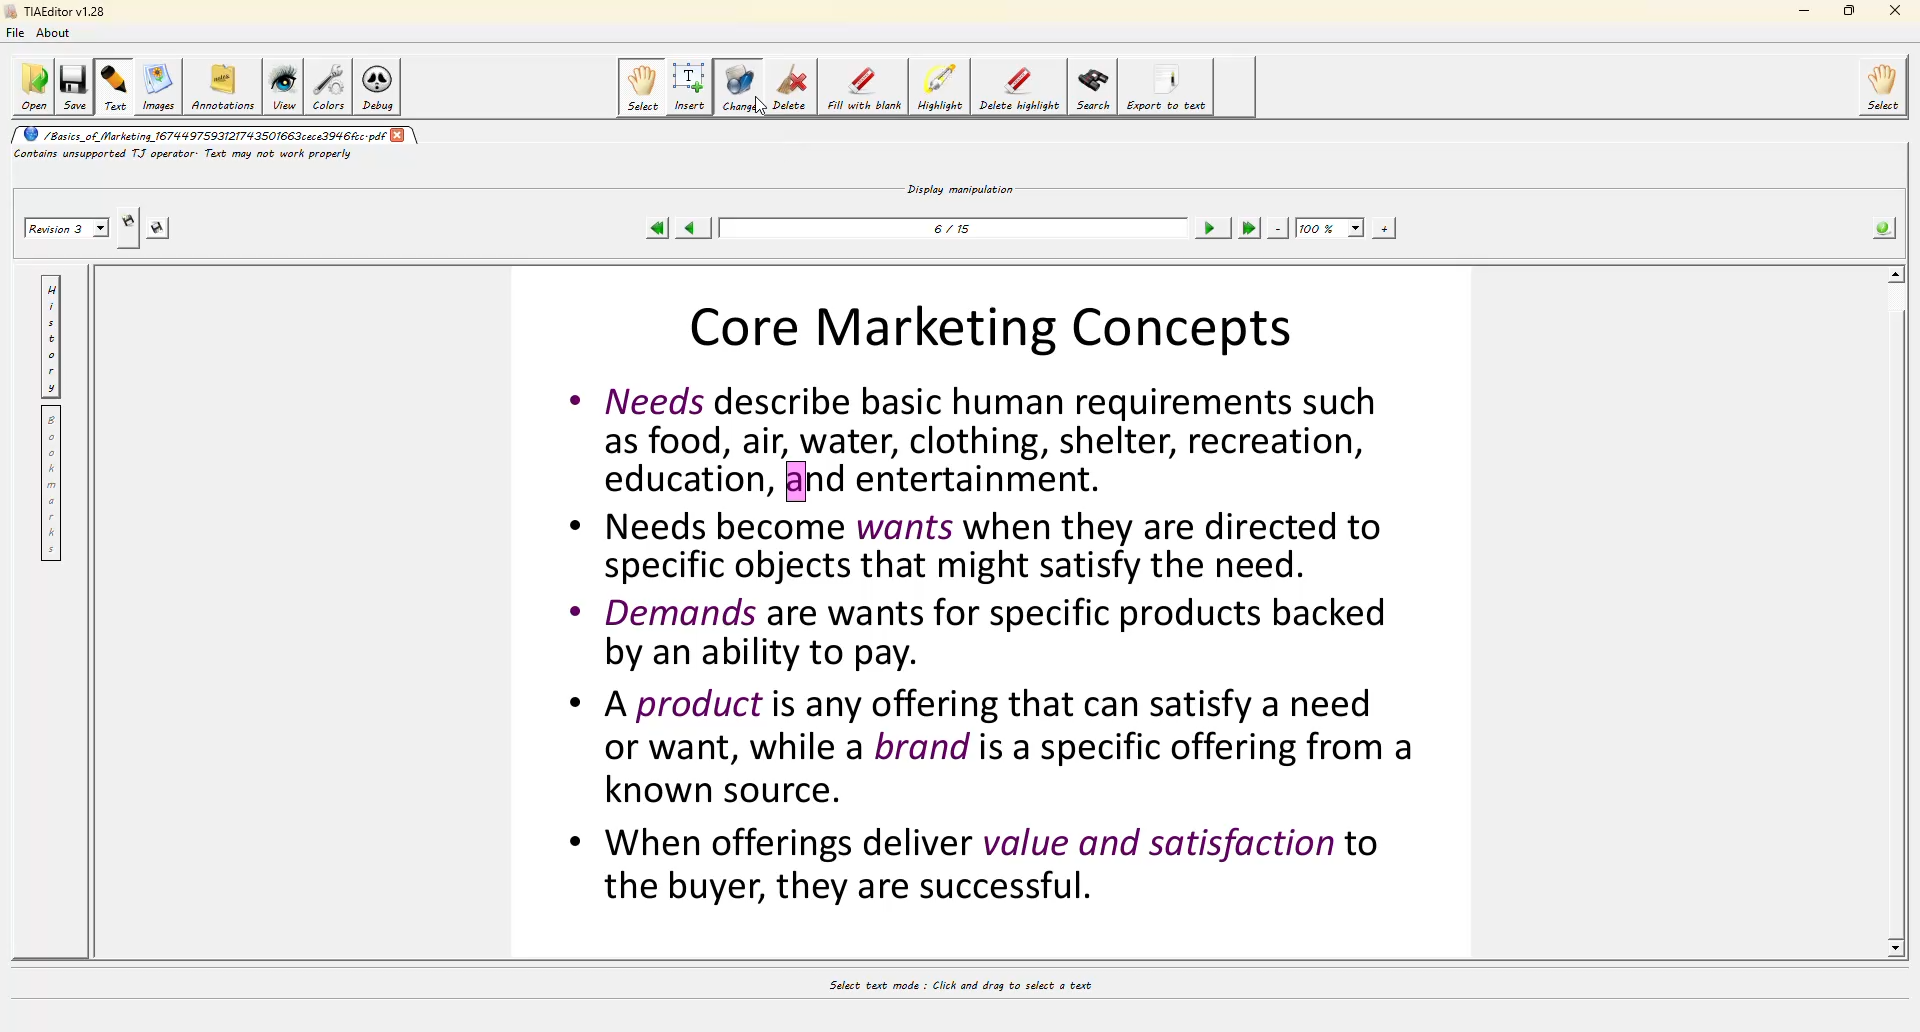 This screenshot has height=1032, width=1920. I want to click on create new revision, so click(129, 219).